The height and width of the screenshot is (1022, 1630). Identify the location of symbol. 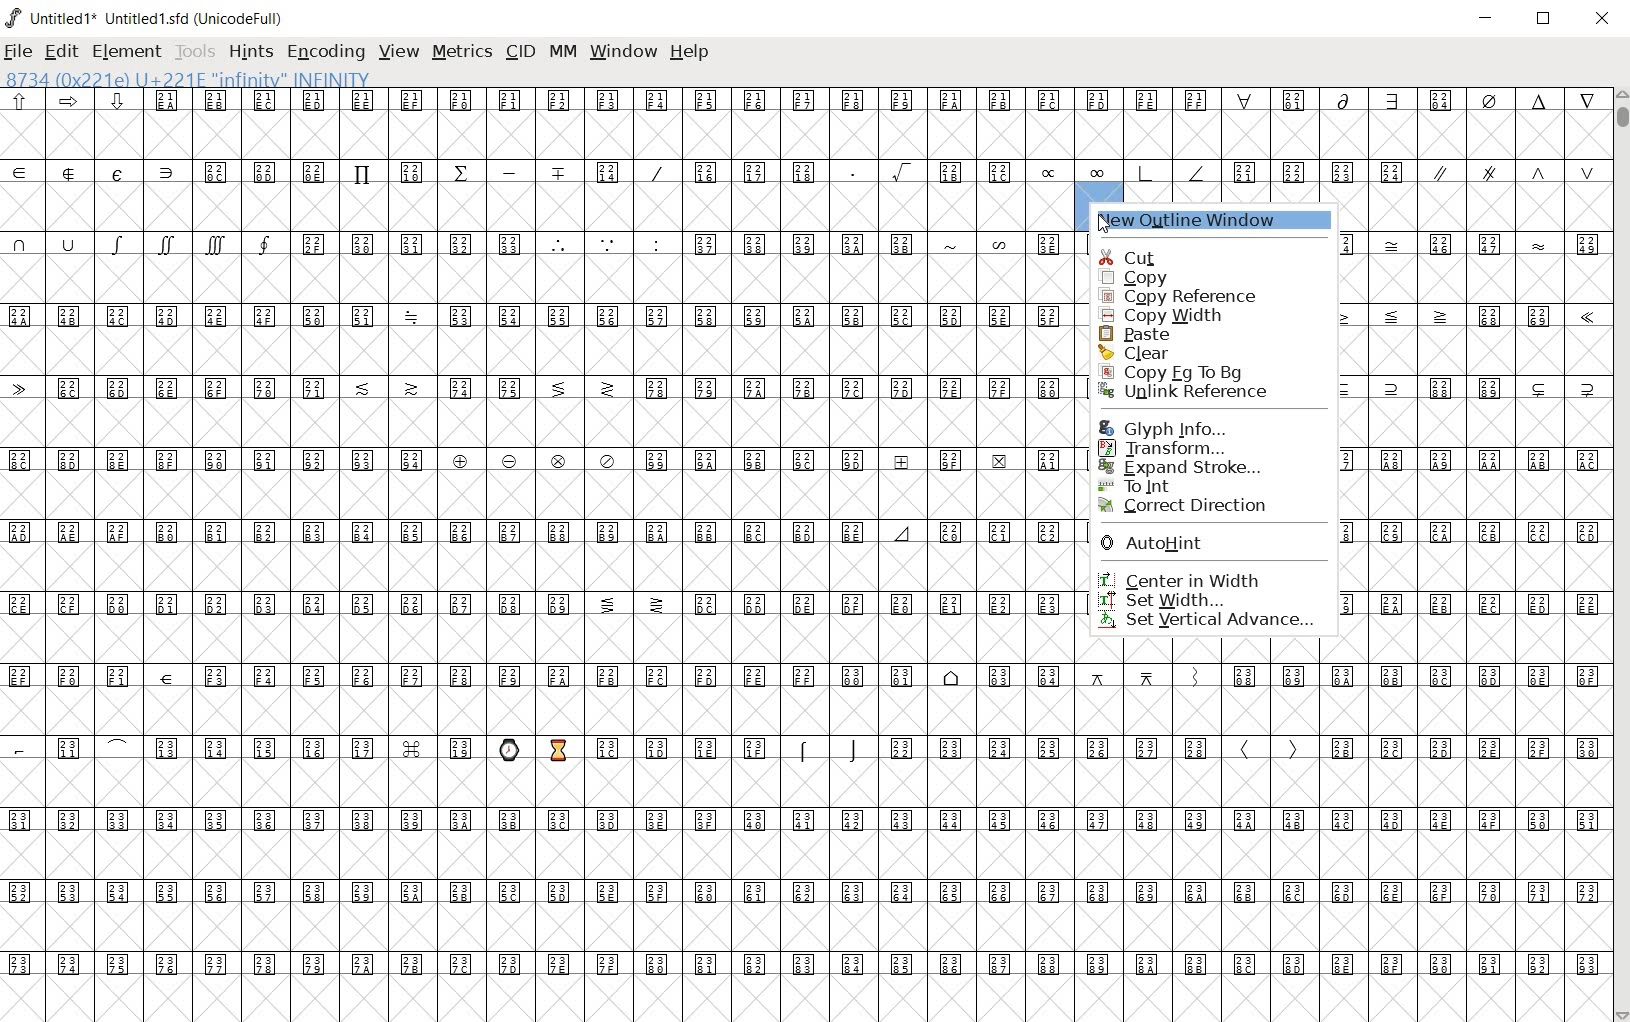
(1392, 244).